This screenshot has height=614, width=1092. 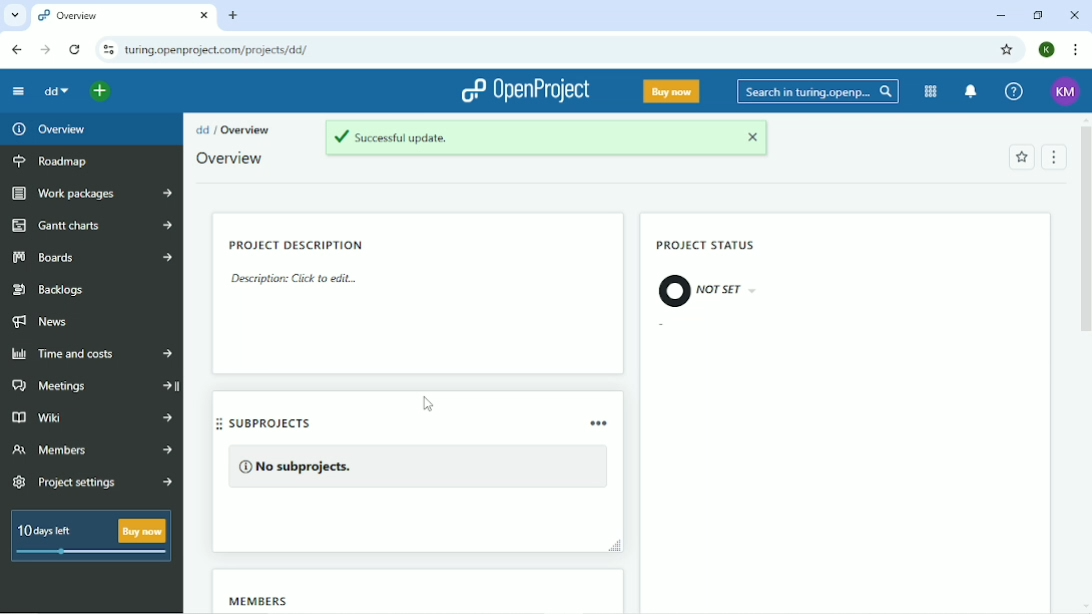 What do you see at coordinates (317, 599) in the screenshot?
I see `member` at bounding box center [317, 599].